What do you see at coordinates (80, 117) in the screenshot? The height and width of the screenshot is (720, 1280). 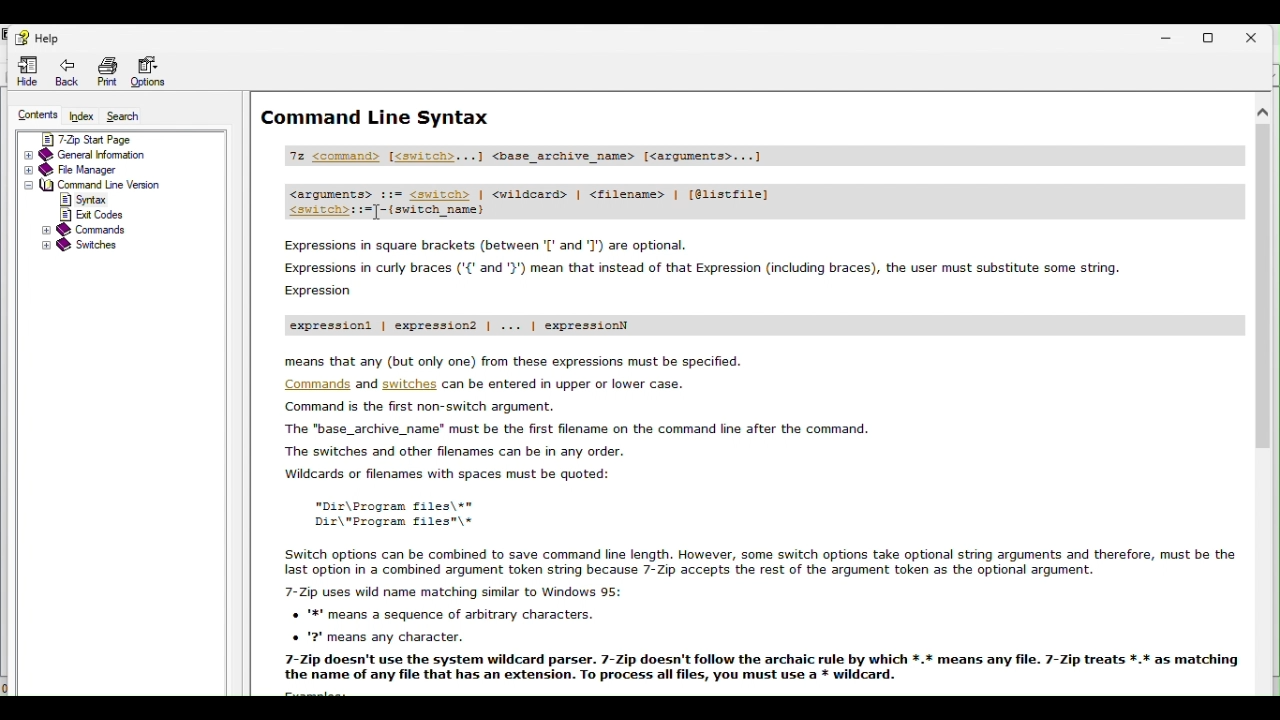 I see `Index` at bounding box center [80, 117].